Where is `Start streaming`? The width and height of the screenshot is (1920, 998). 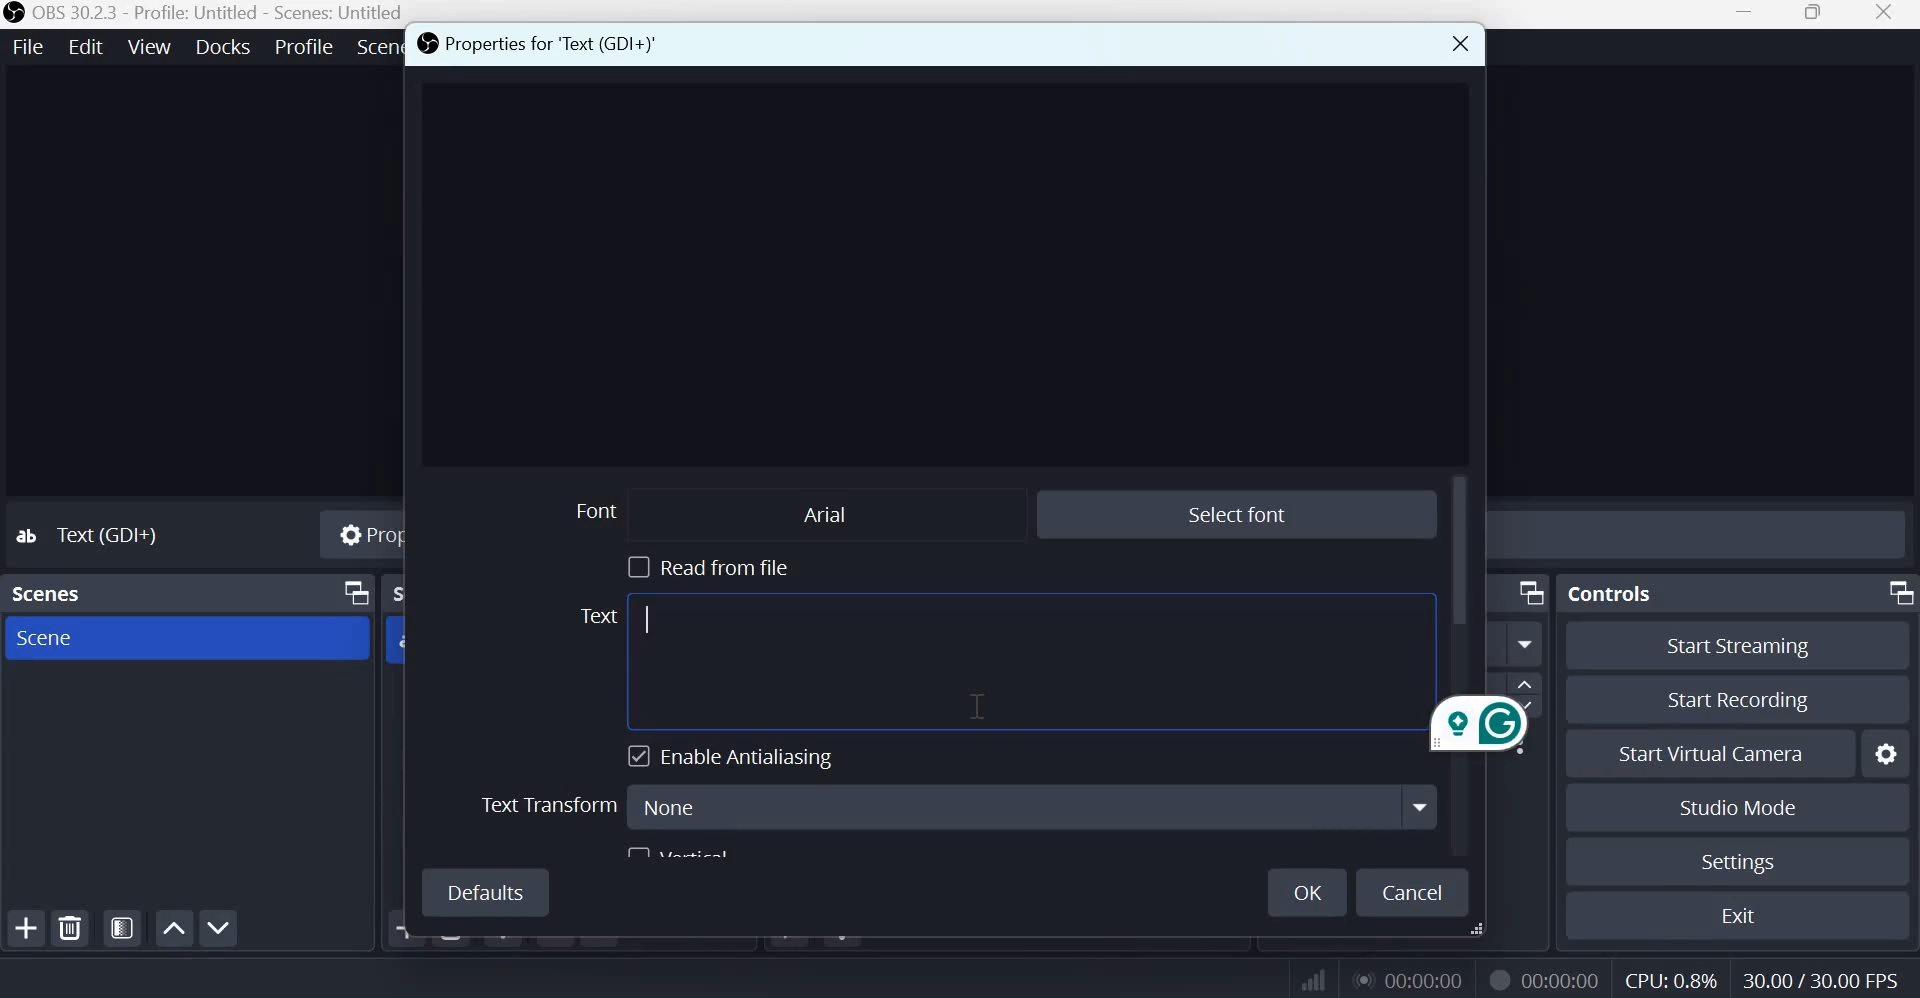 Start streaming is located at coordinates (1738, 646).